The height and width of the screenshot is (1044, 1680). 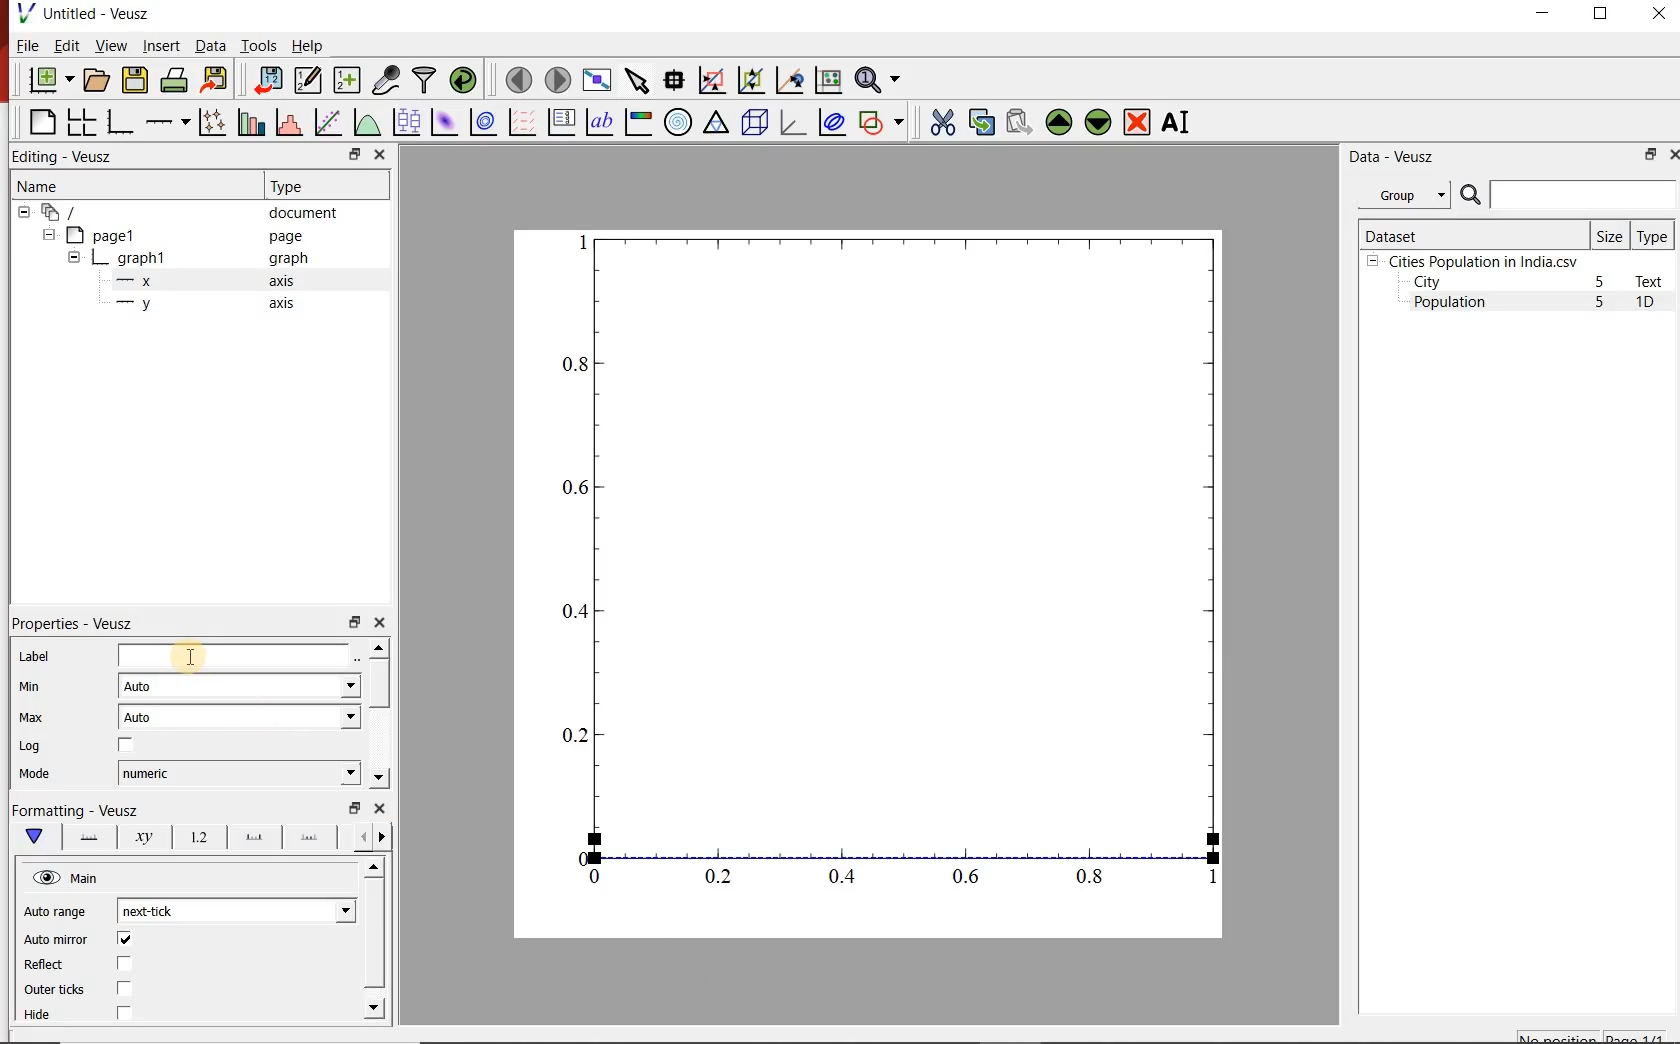 I want to click on Editing - Veusz, so click(x=73, y=156).